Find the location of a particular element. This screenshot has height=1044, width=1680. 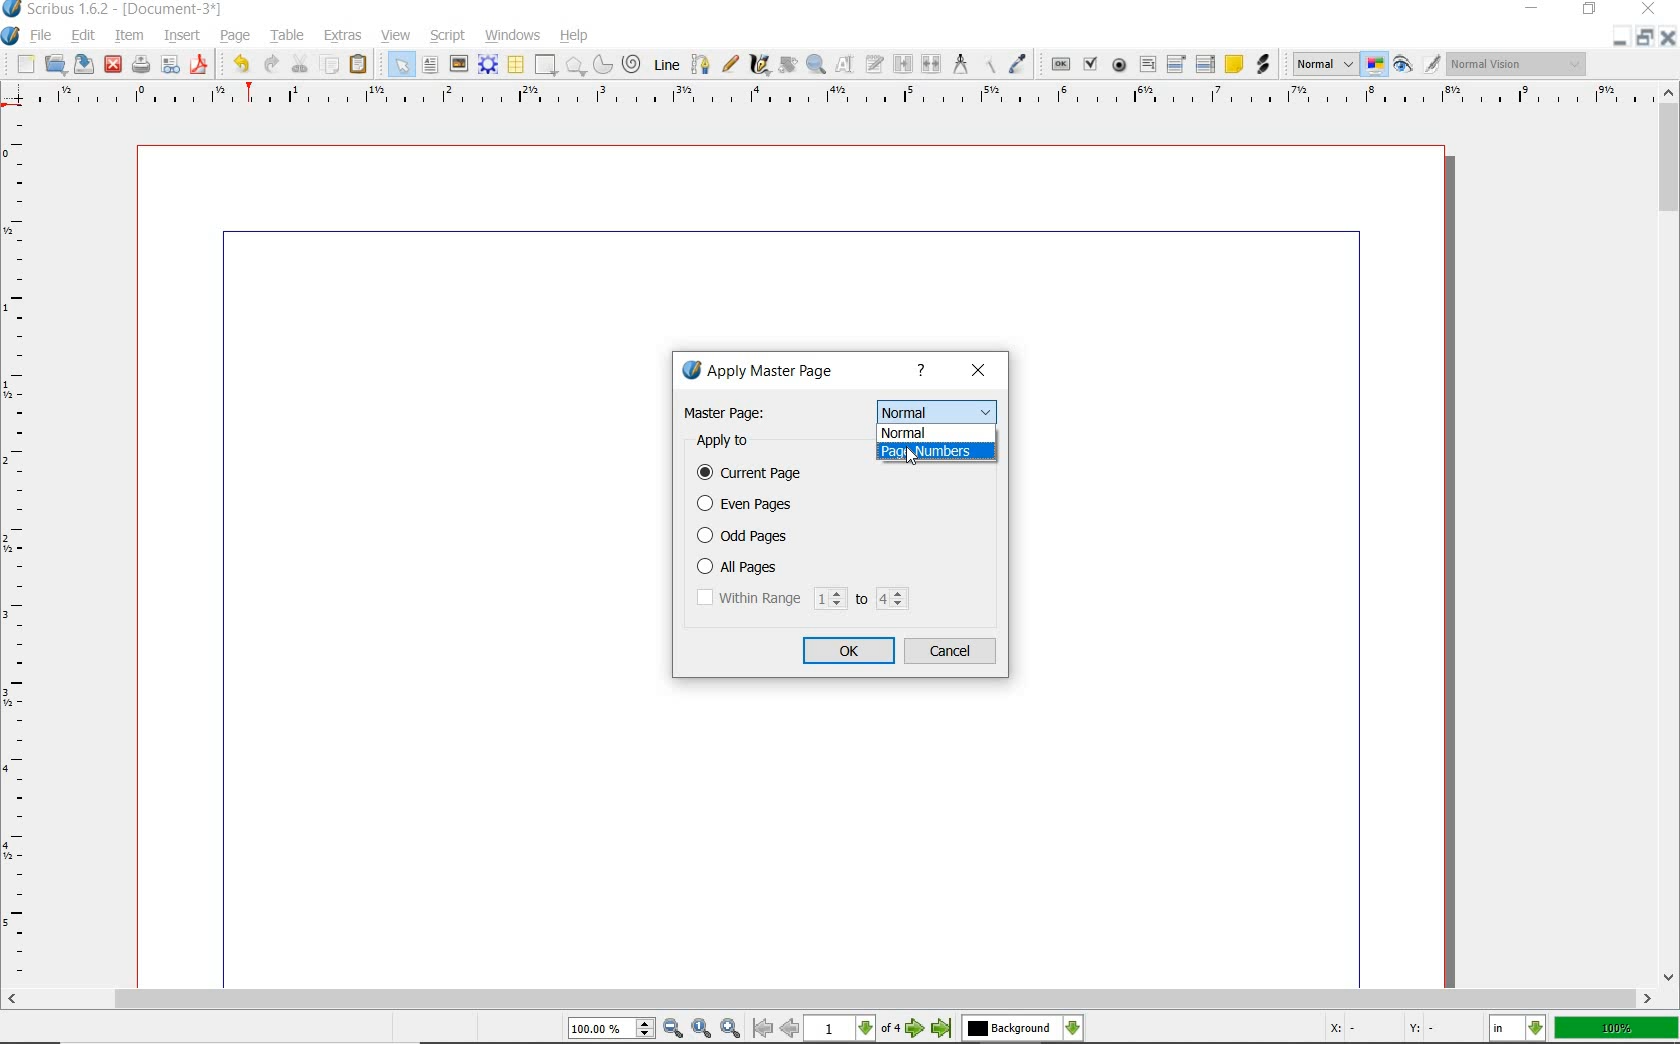

edit text with story editor is located at coordinates (873, 64).